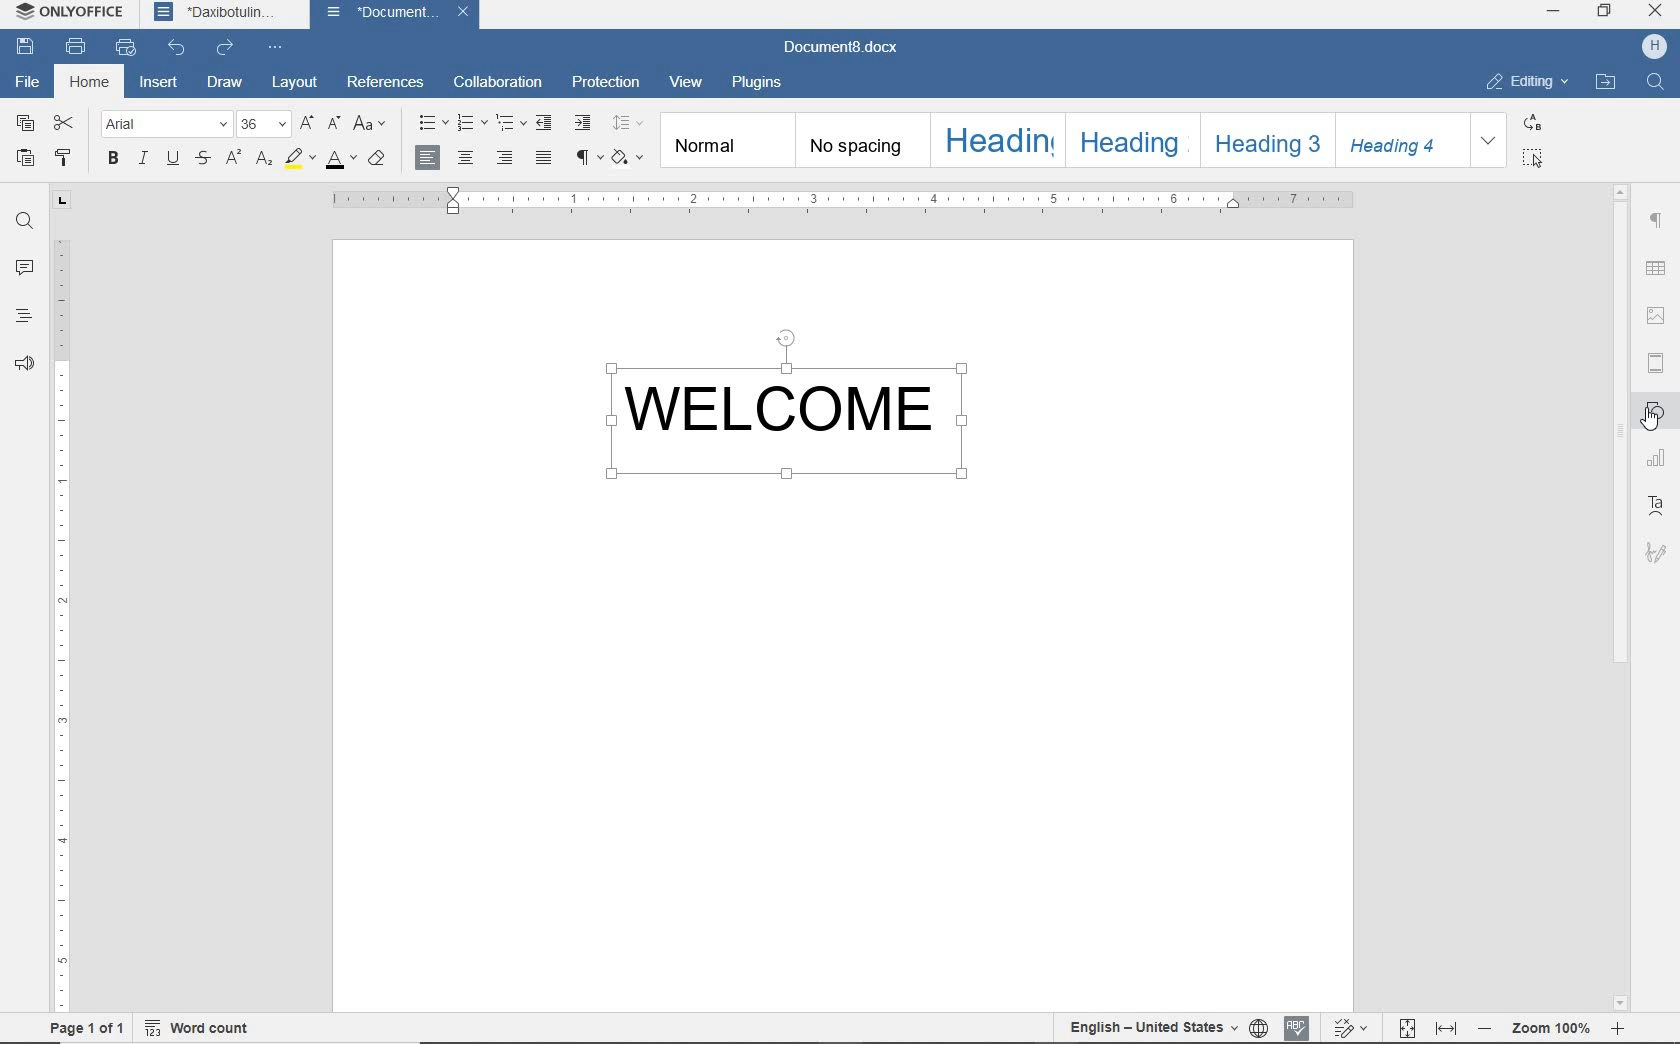 Image resolution: width=1680 pixels, height=1044 pixels. What do you see at coordinates (1448, 1029) in the screenshot?
I see `FIT TO WIDTH` at bounding box center [1448, 1029].